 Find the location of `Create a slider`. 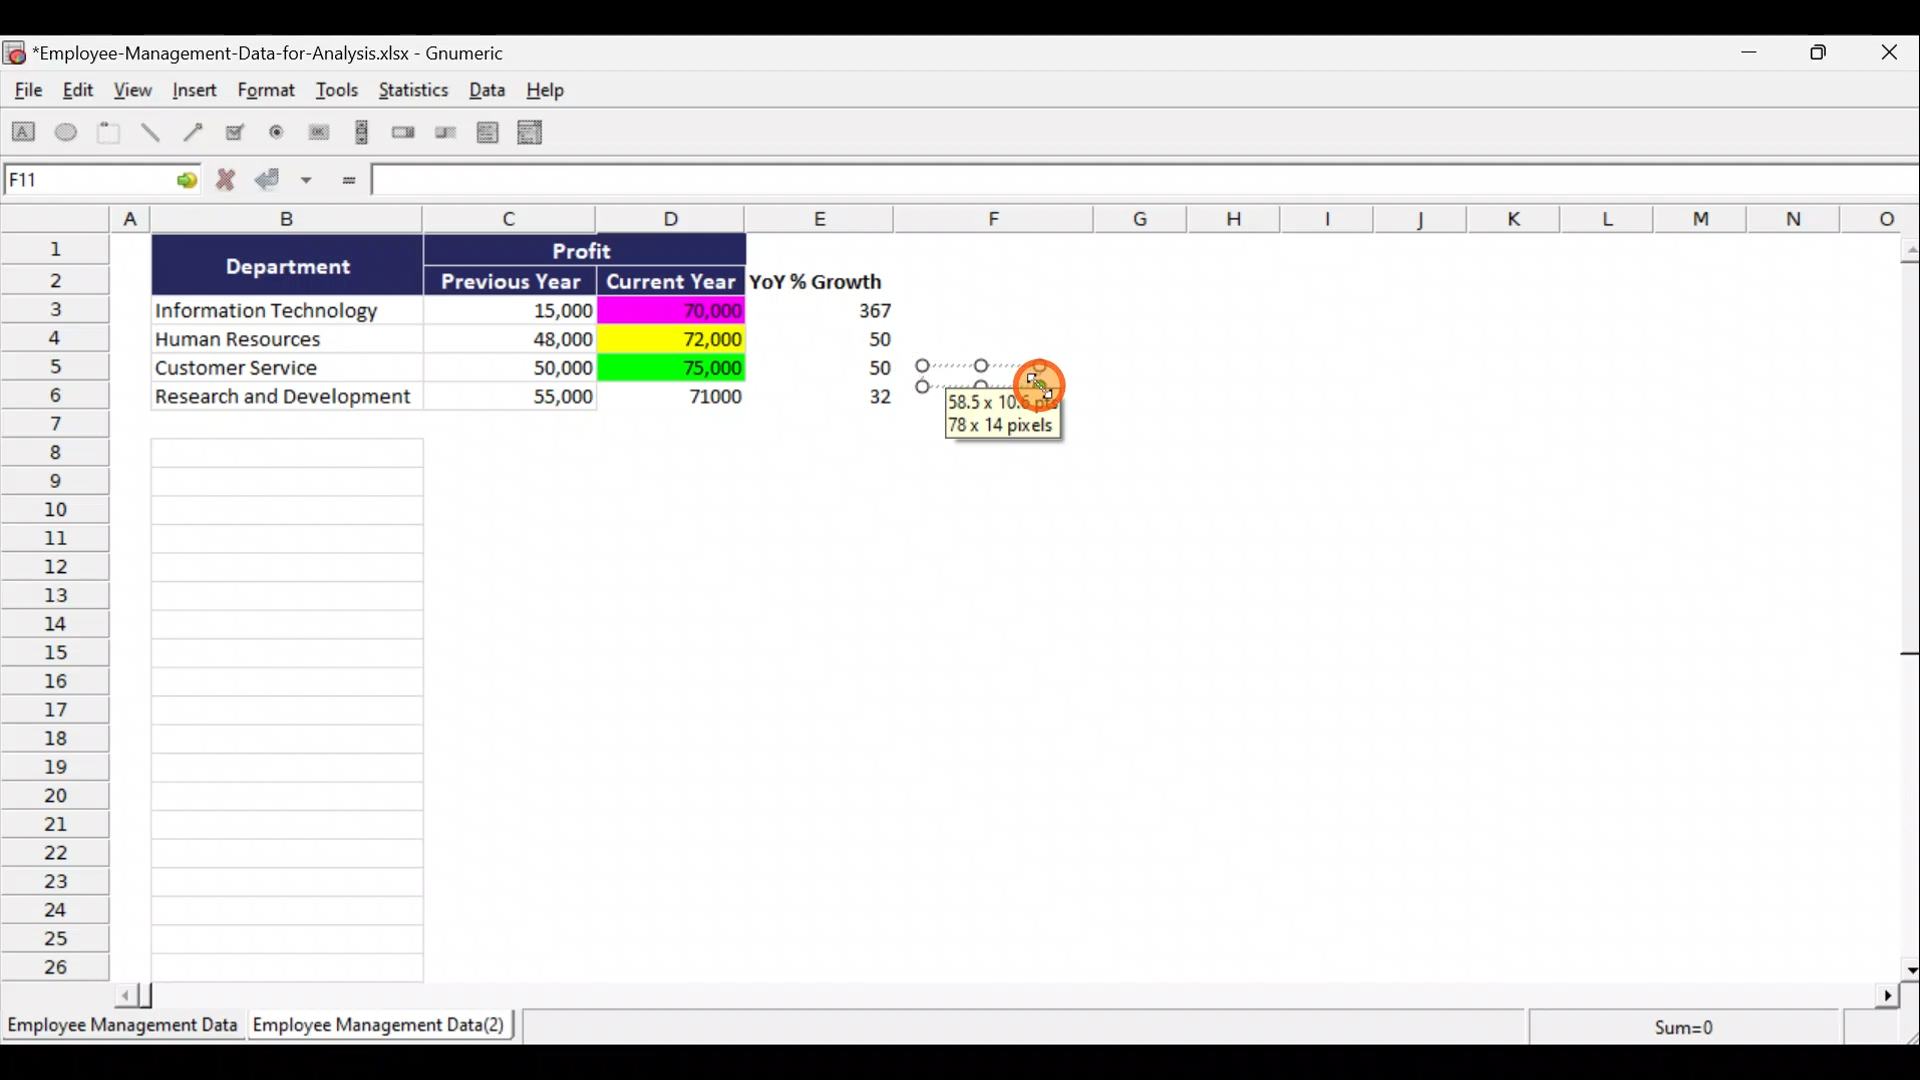

Create a slider is located at coordinates (443, 136).